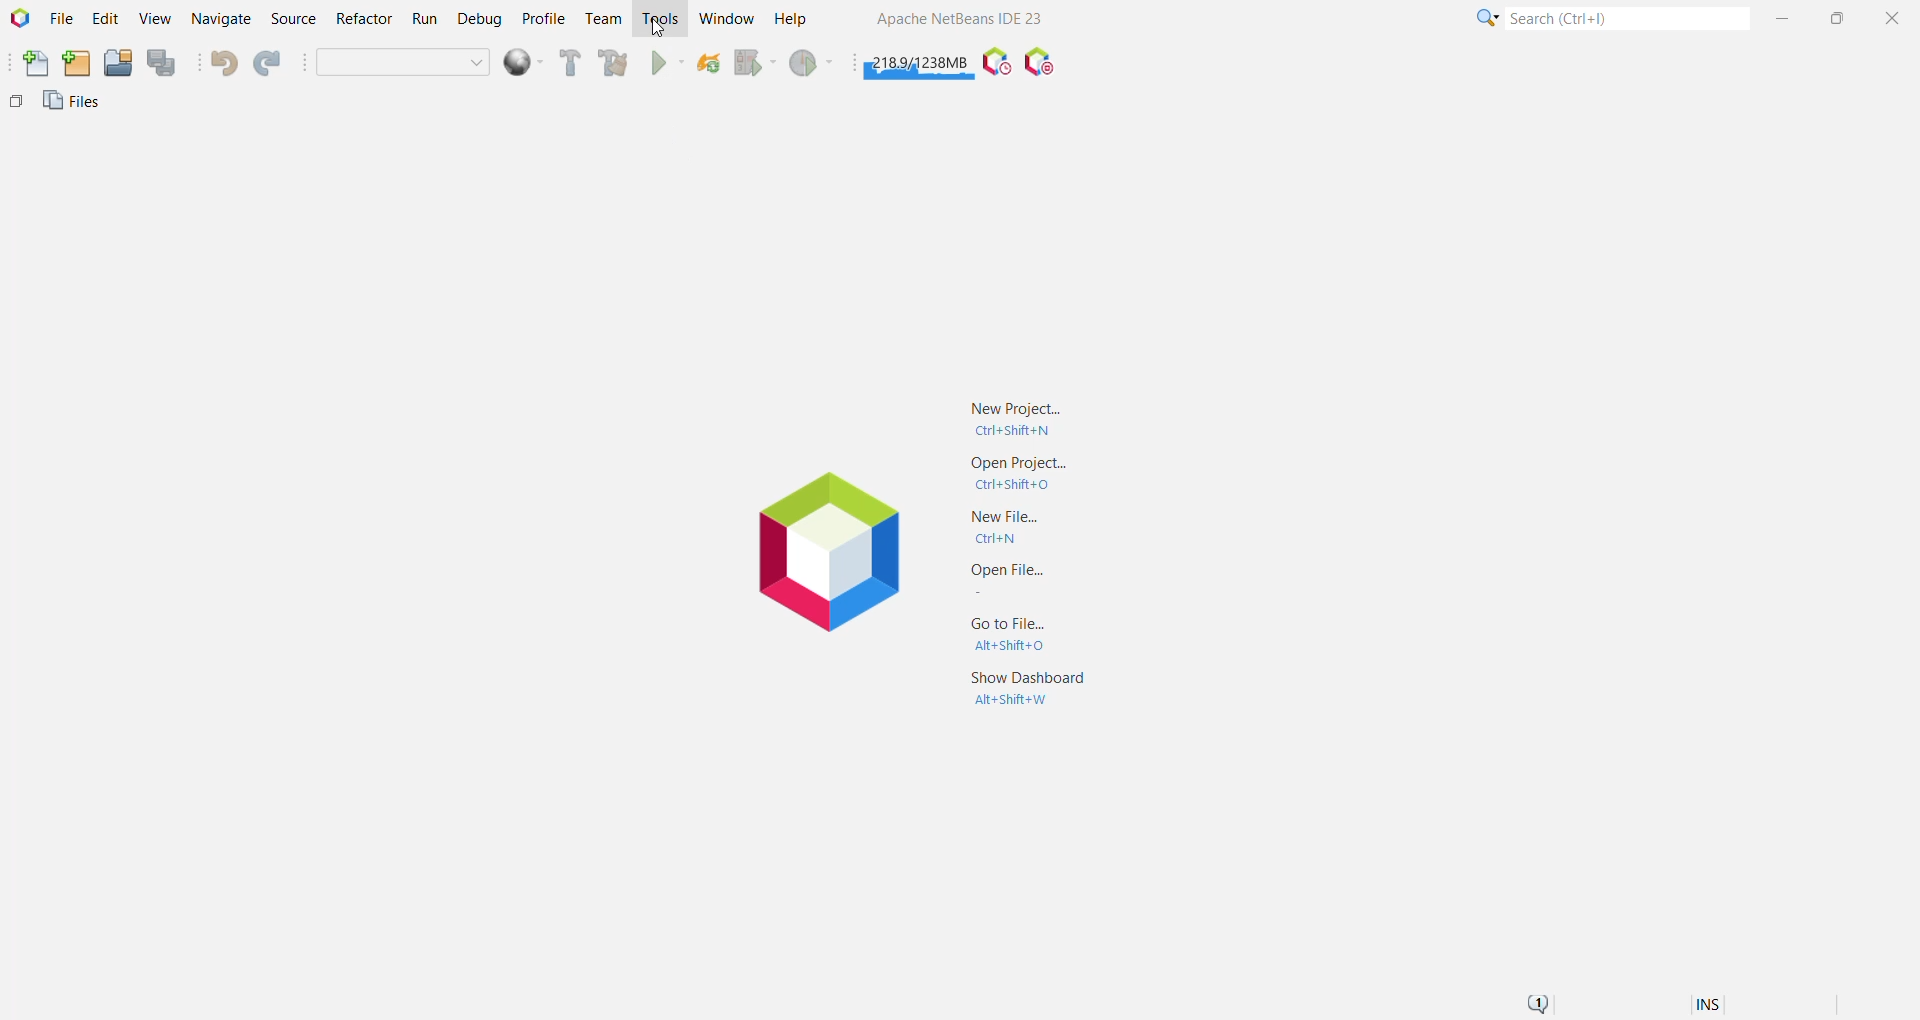 The width and height of the screenshot is (1920, 1020). I want to click on Close, so click(1895, 17).